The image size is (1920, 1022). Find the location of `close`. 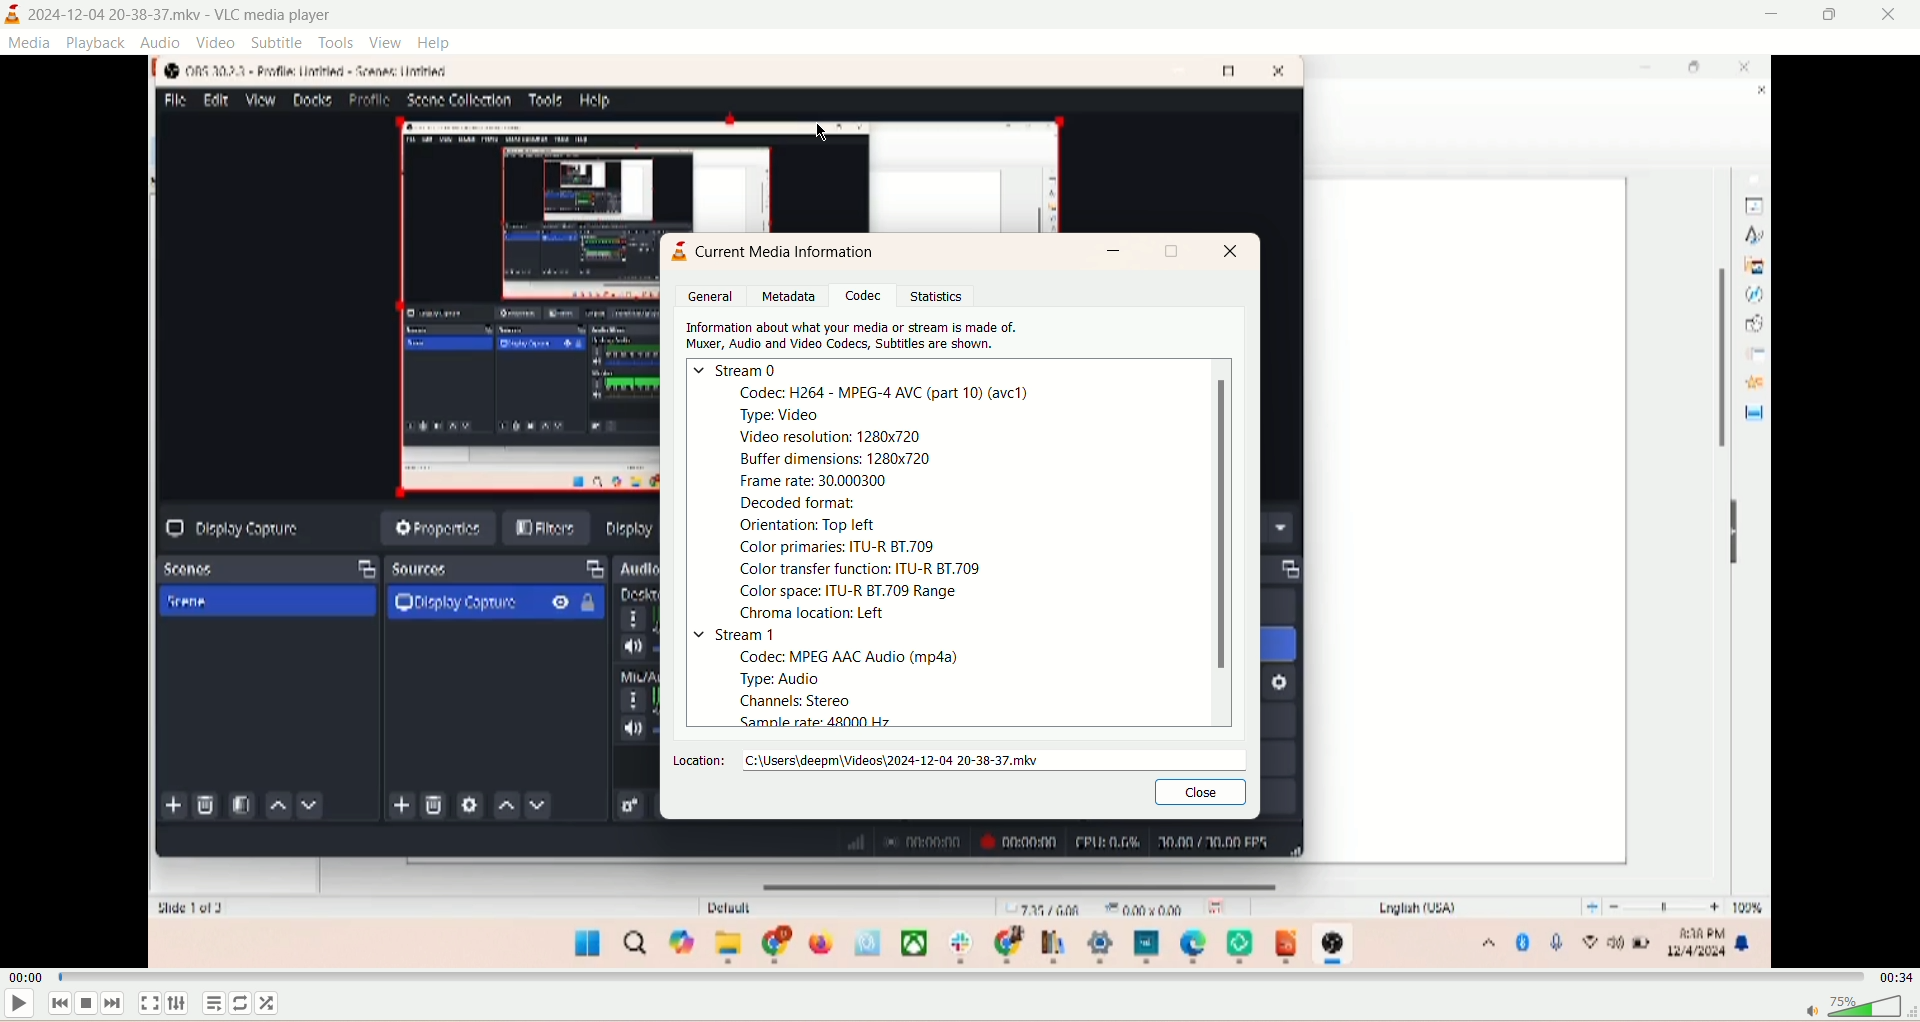

close is located at coordinates (1892, 19).